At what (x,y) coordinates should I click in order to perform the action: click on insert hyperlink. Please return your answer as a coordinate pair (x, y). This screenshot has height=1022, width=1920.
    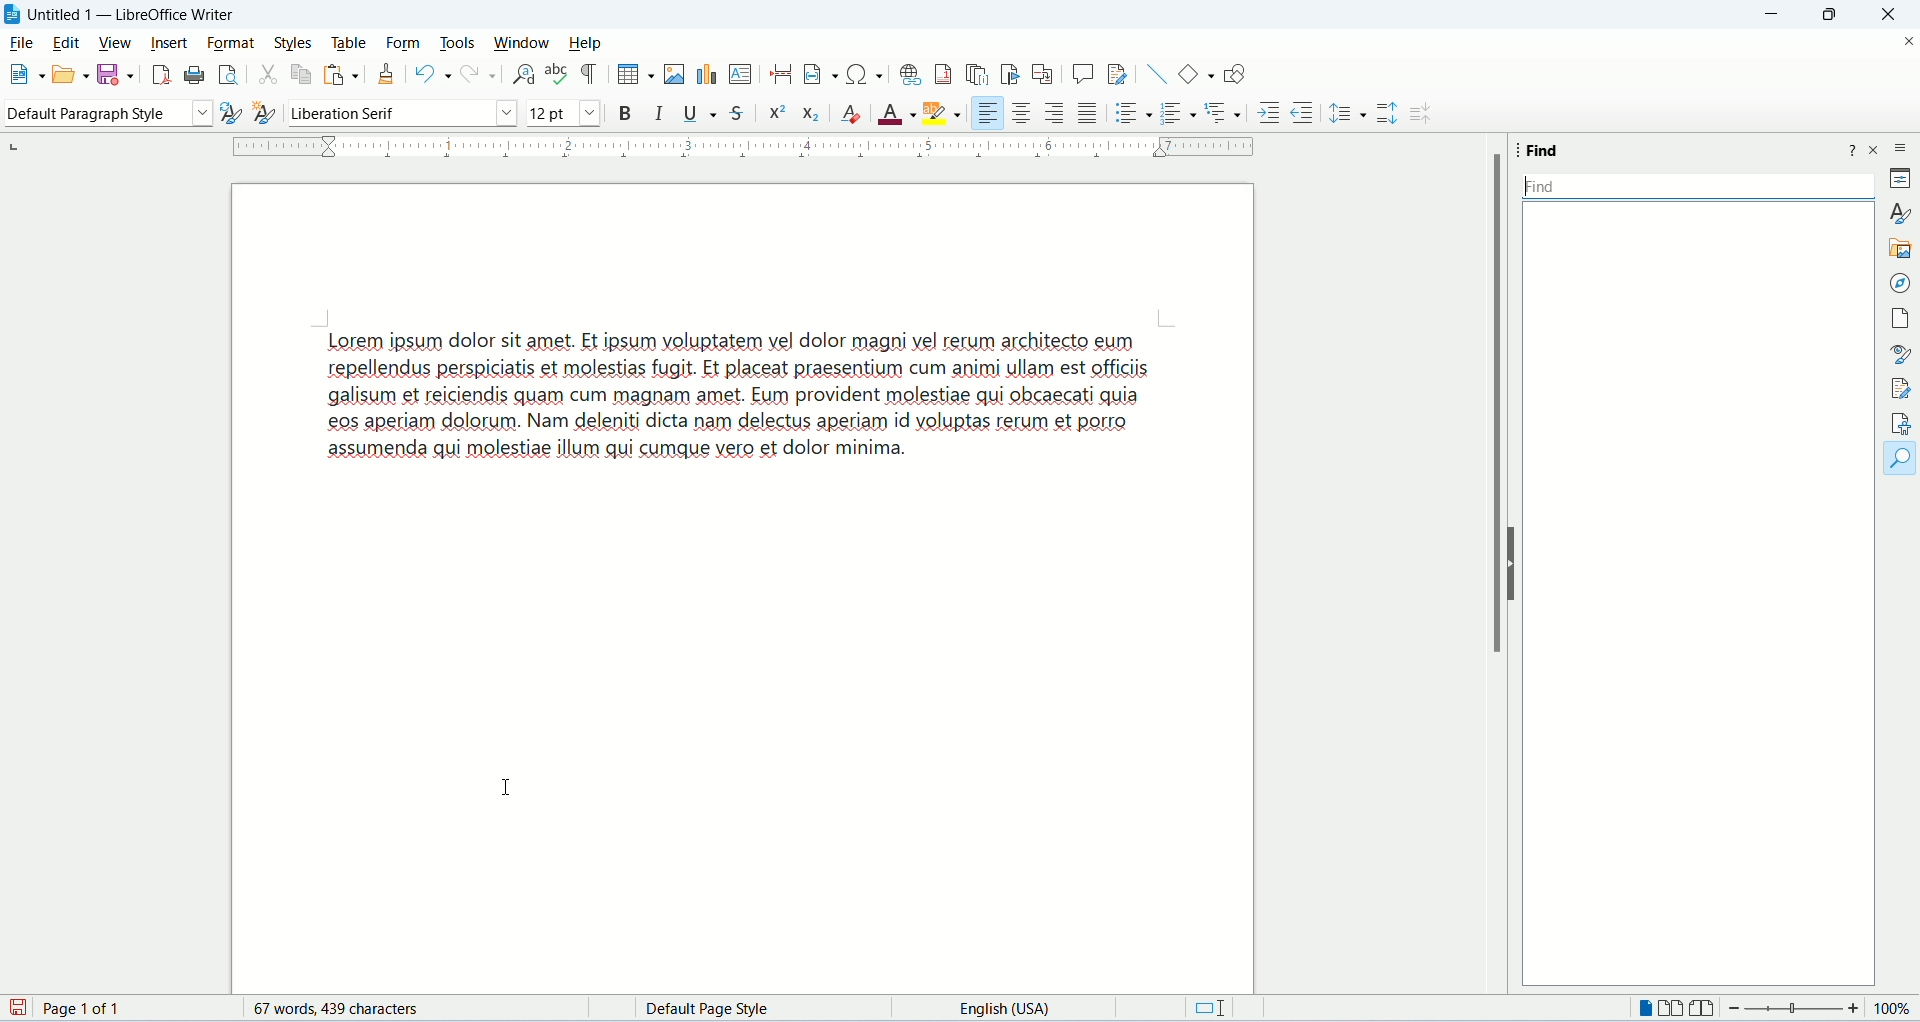
    Looking at the image, I should click on (908, 77).